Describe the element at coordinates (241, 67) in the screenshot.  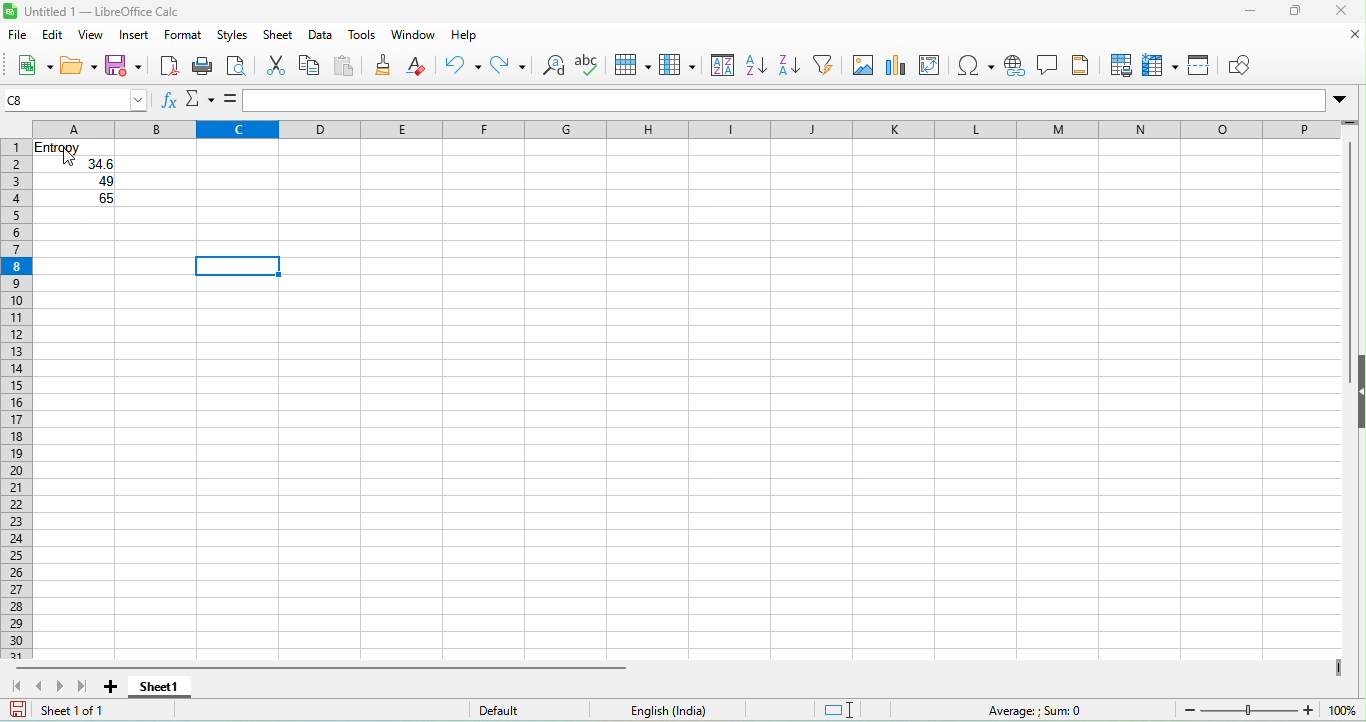
I see `print preview` at that location.